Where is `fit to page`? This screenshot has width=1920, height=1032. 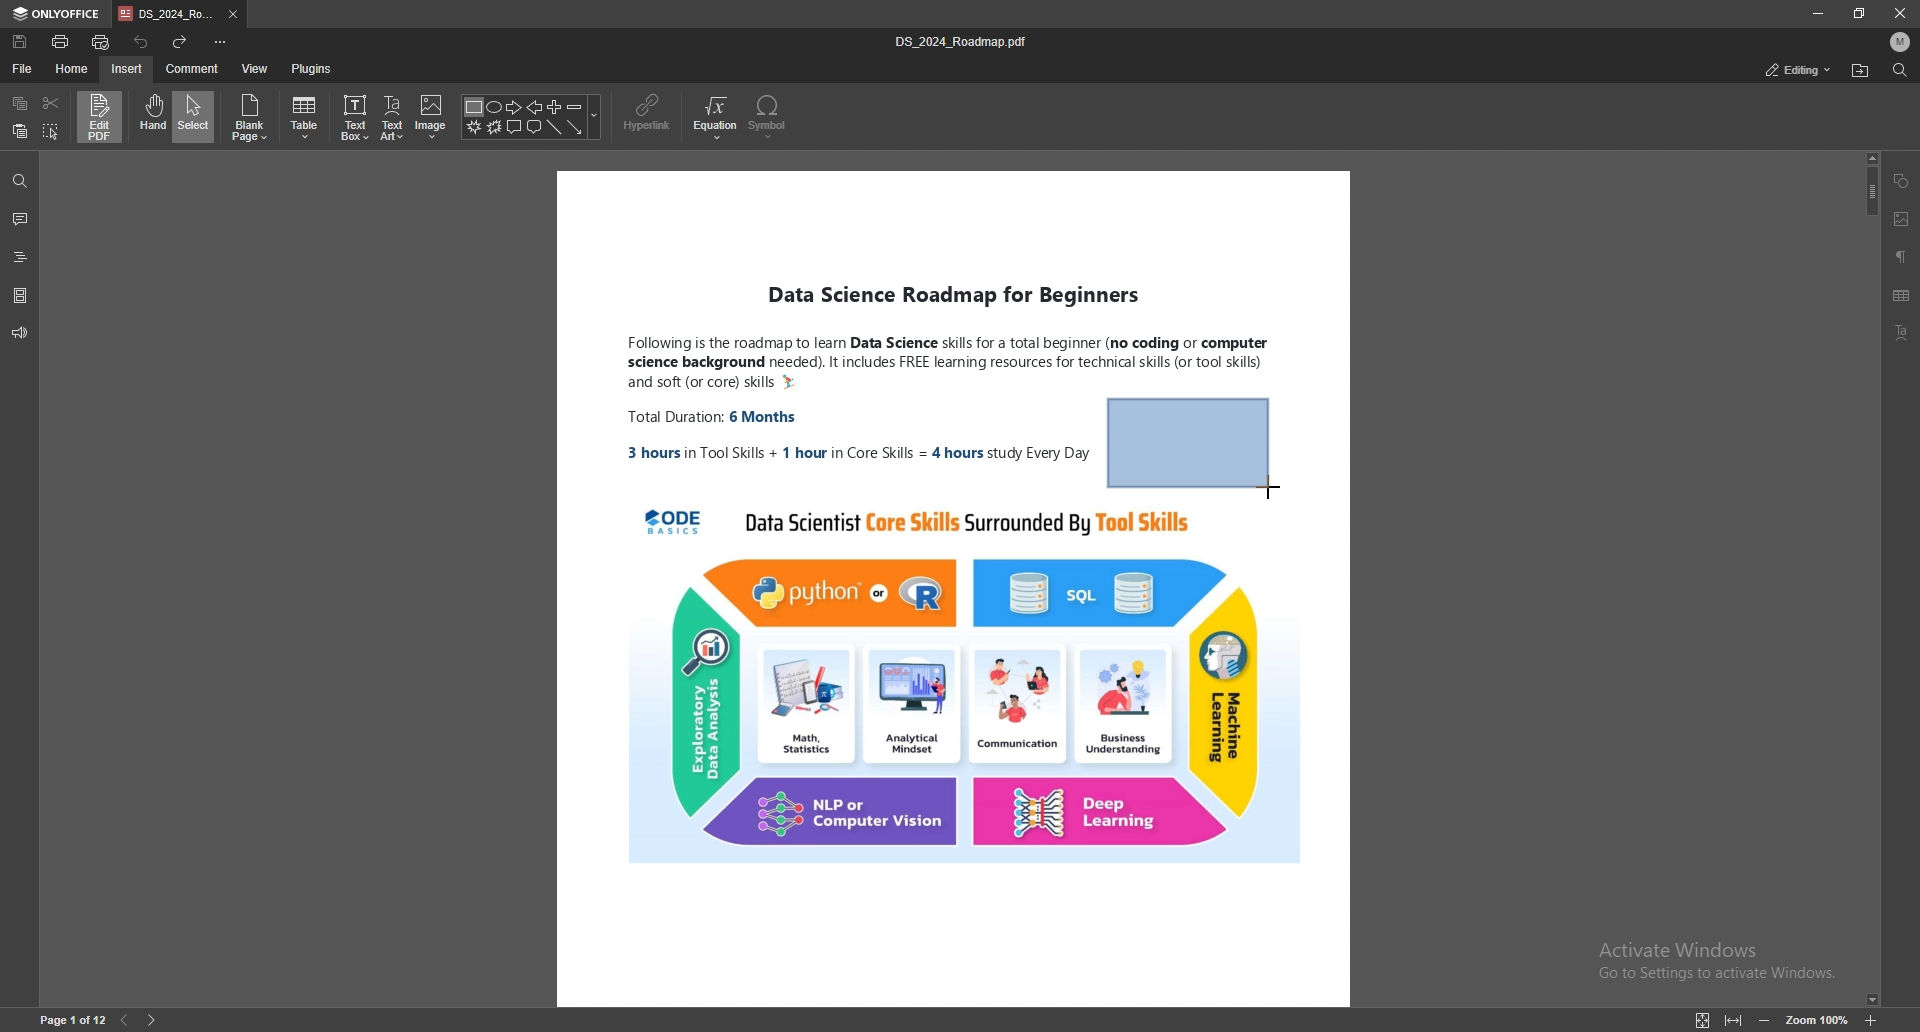 fit to page is located at coordinates (1701, 1020).